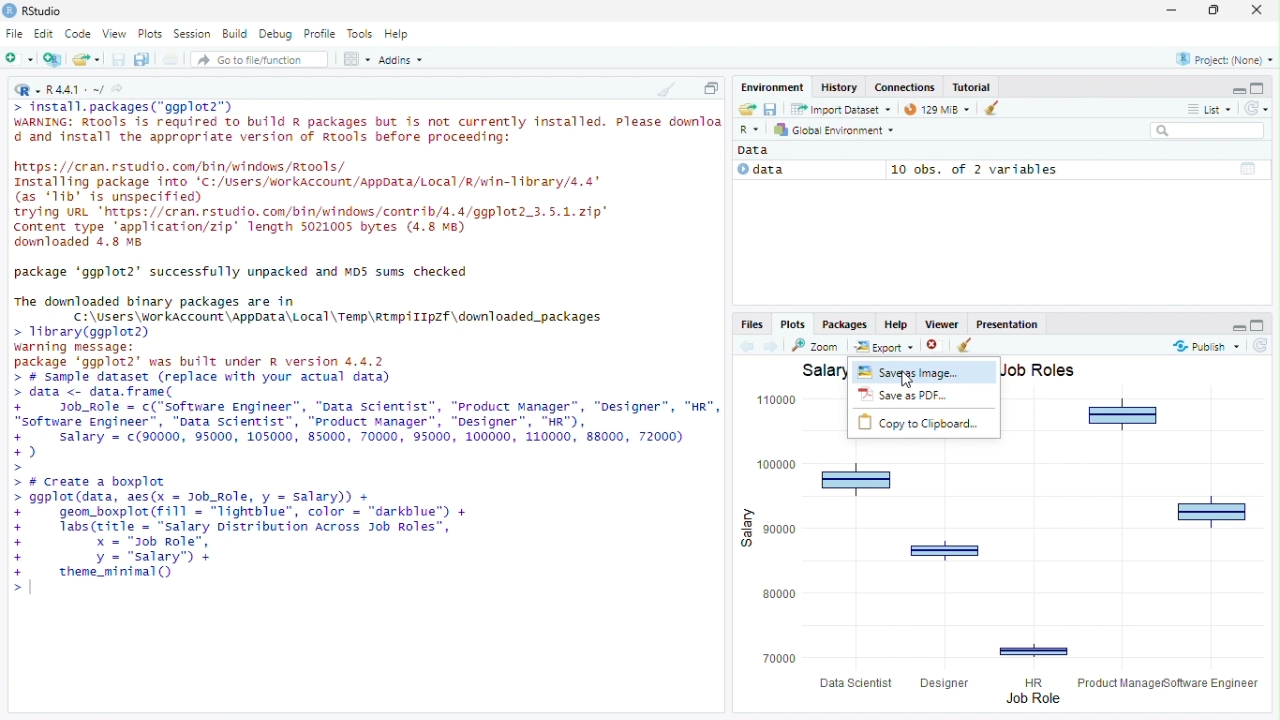 Image resolution: width=1280 pixels, height=720 pixels. I want to click on Logo, so click(10, 10).